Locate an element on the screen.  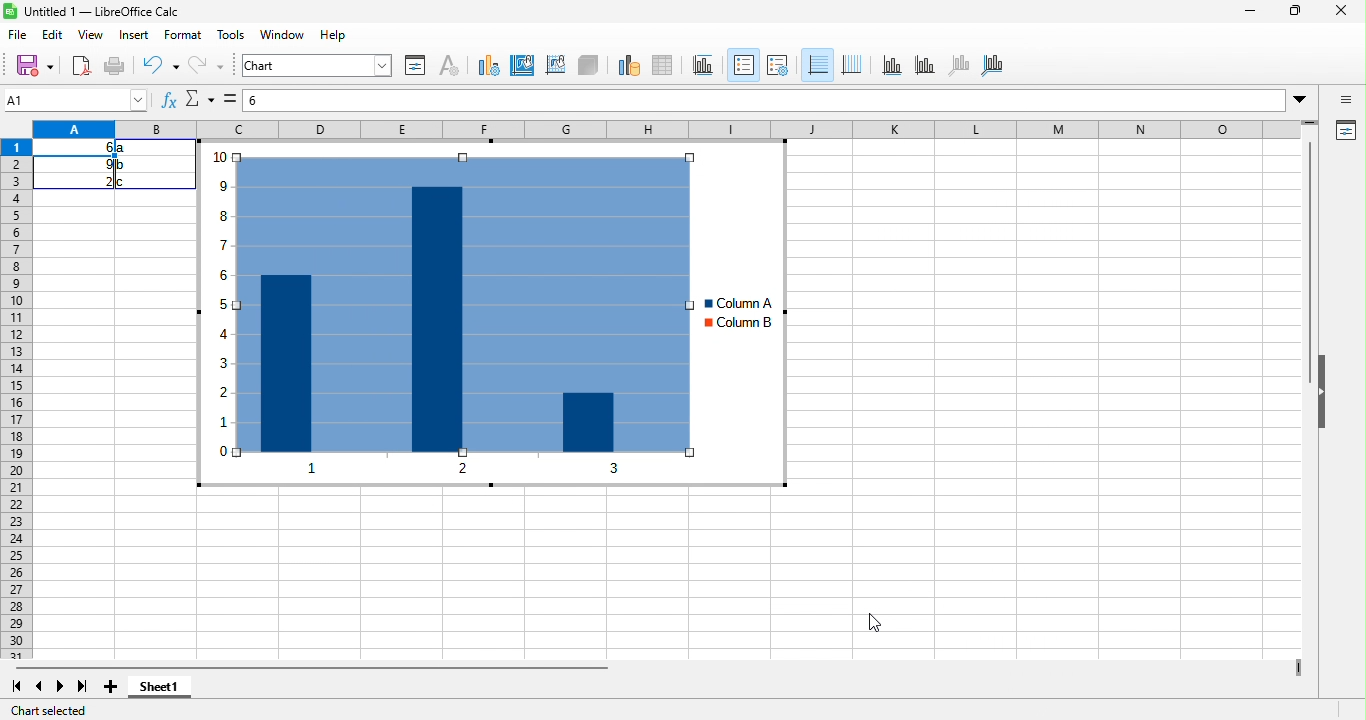
chart wall - color change is located at coordinates (469, 304).